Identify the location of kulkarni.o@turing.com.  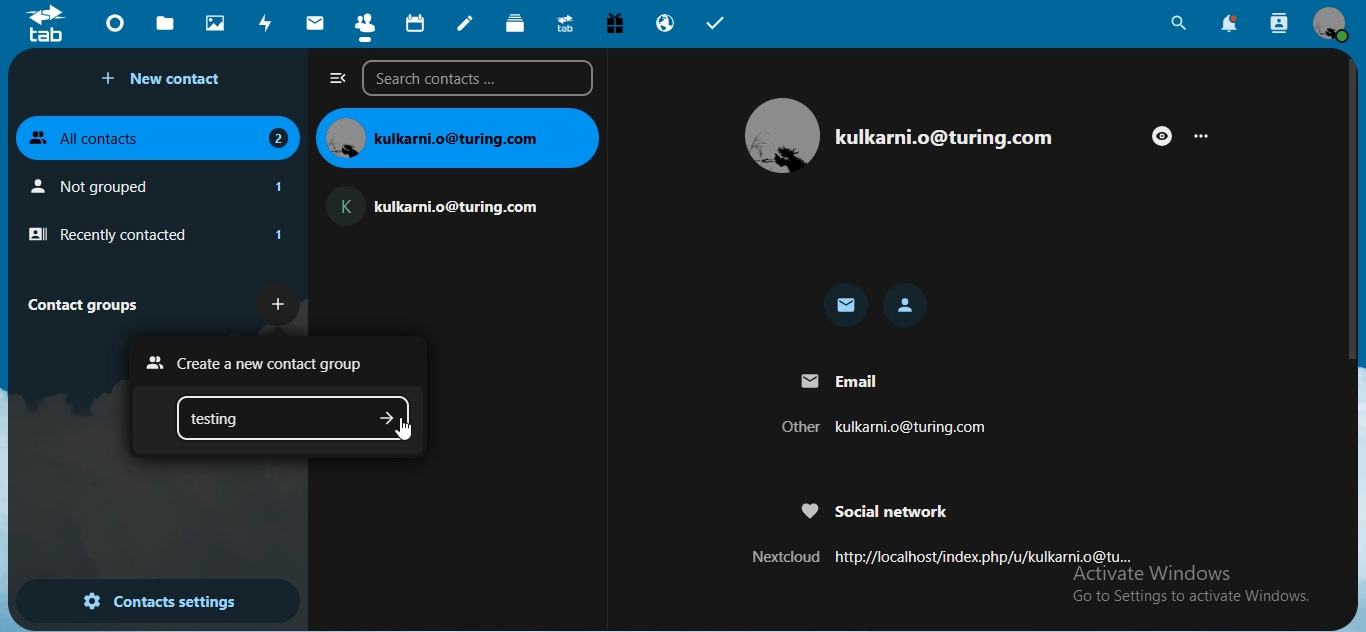
(944, 136).